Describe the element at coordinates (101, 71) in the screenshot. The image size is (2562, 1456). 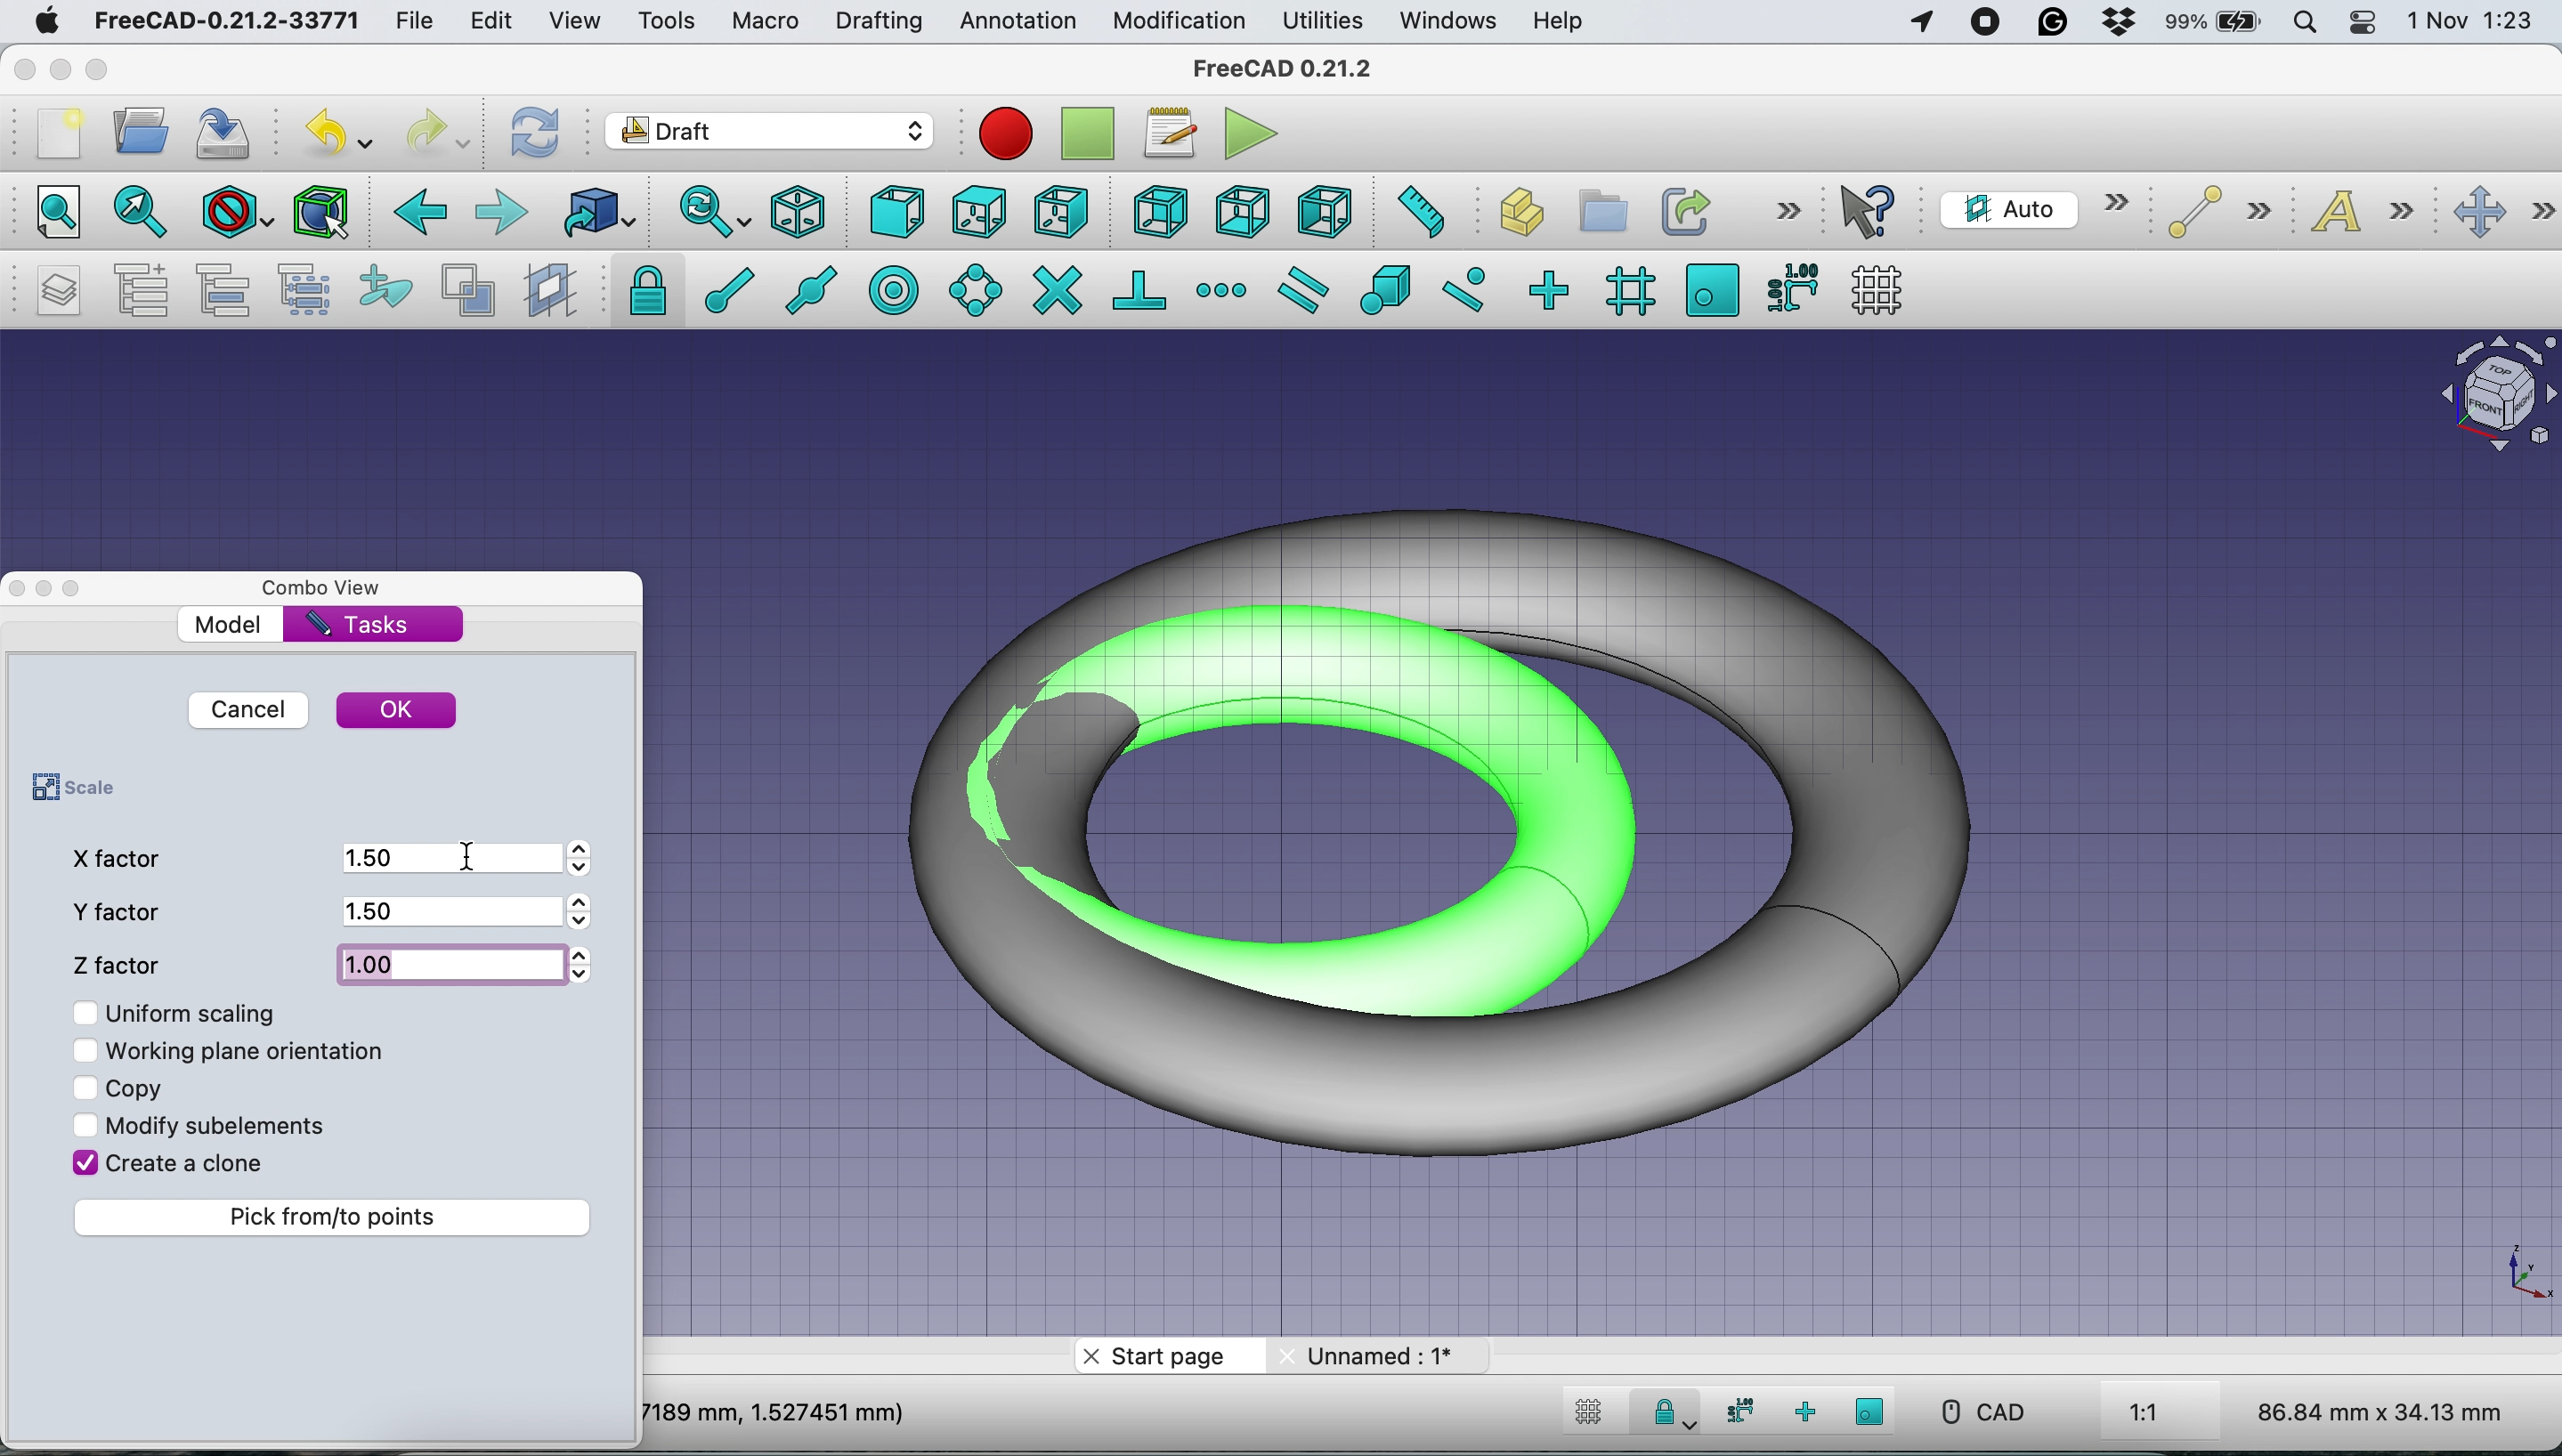
I see `maximise` at that location.